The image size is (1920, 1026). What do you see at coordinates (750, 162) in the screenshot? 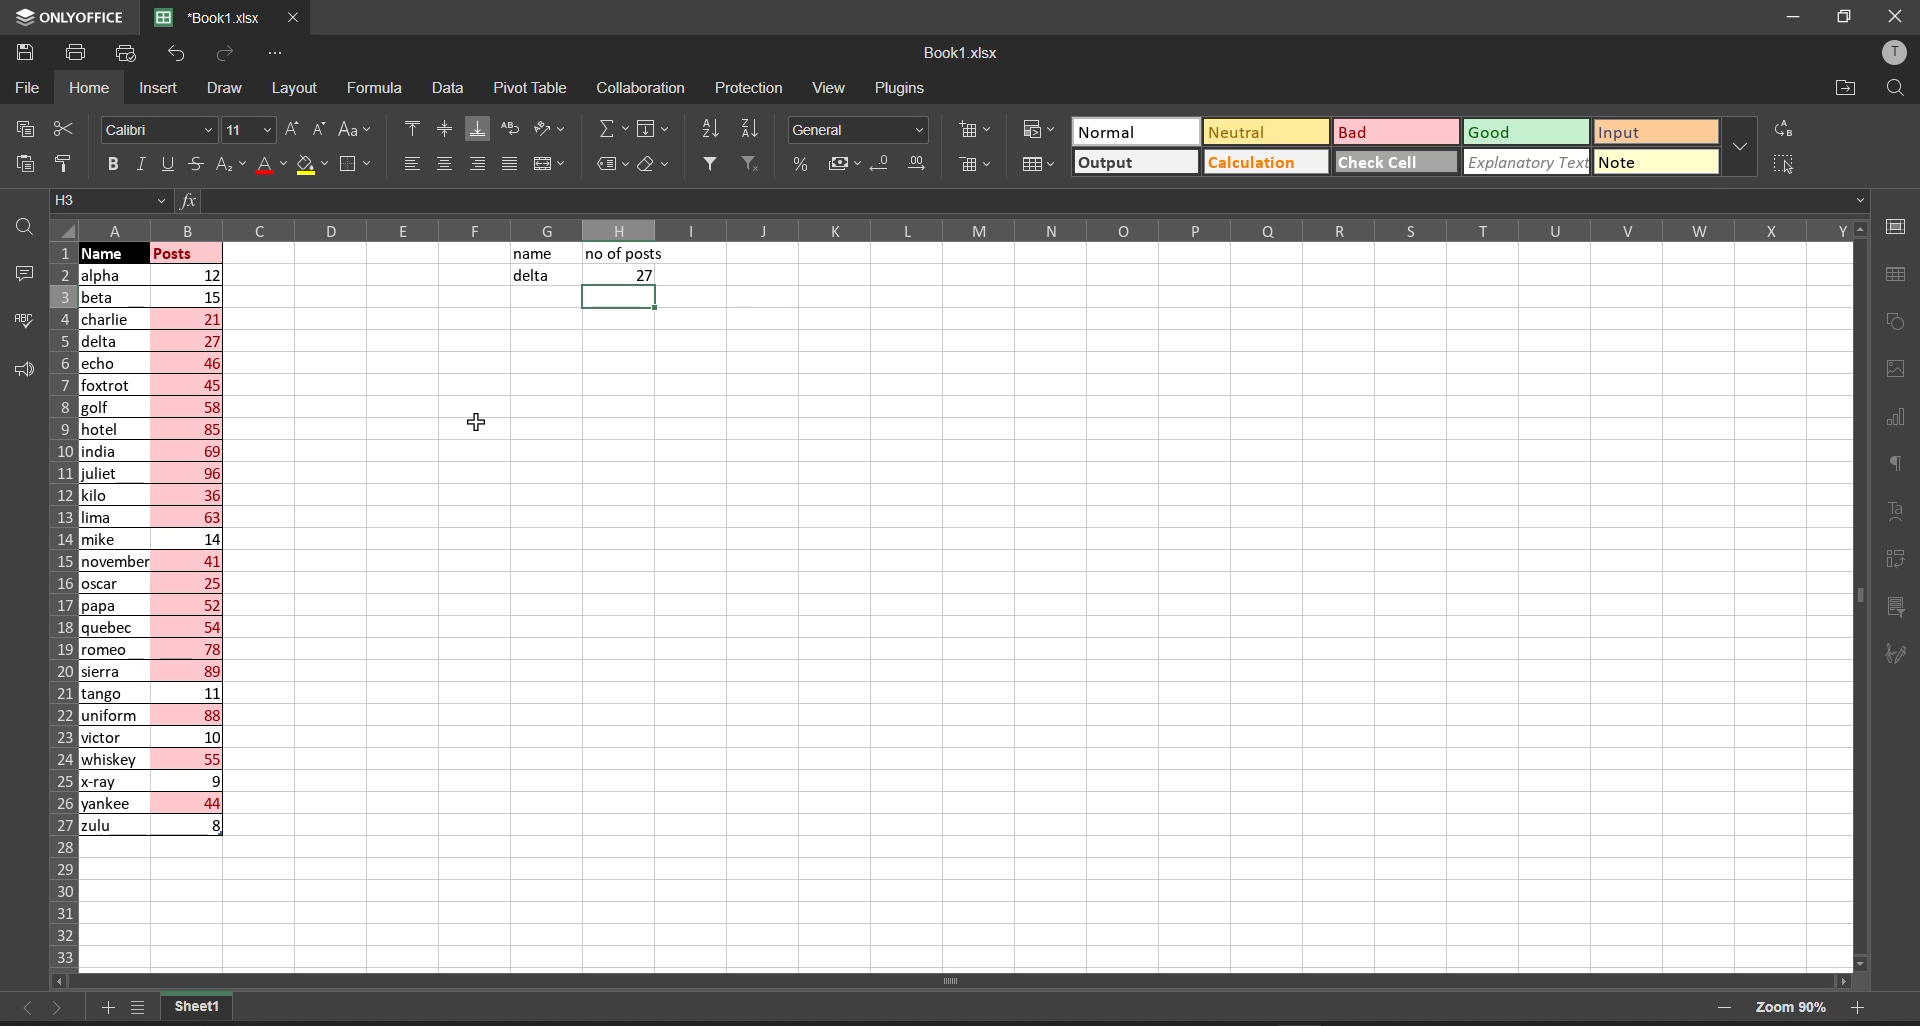
I see `clear filters` at bounding box center [750, 162].